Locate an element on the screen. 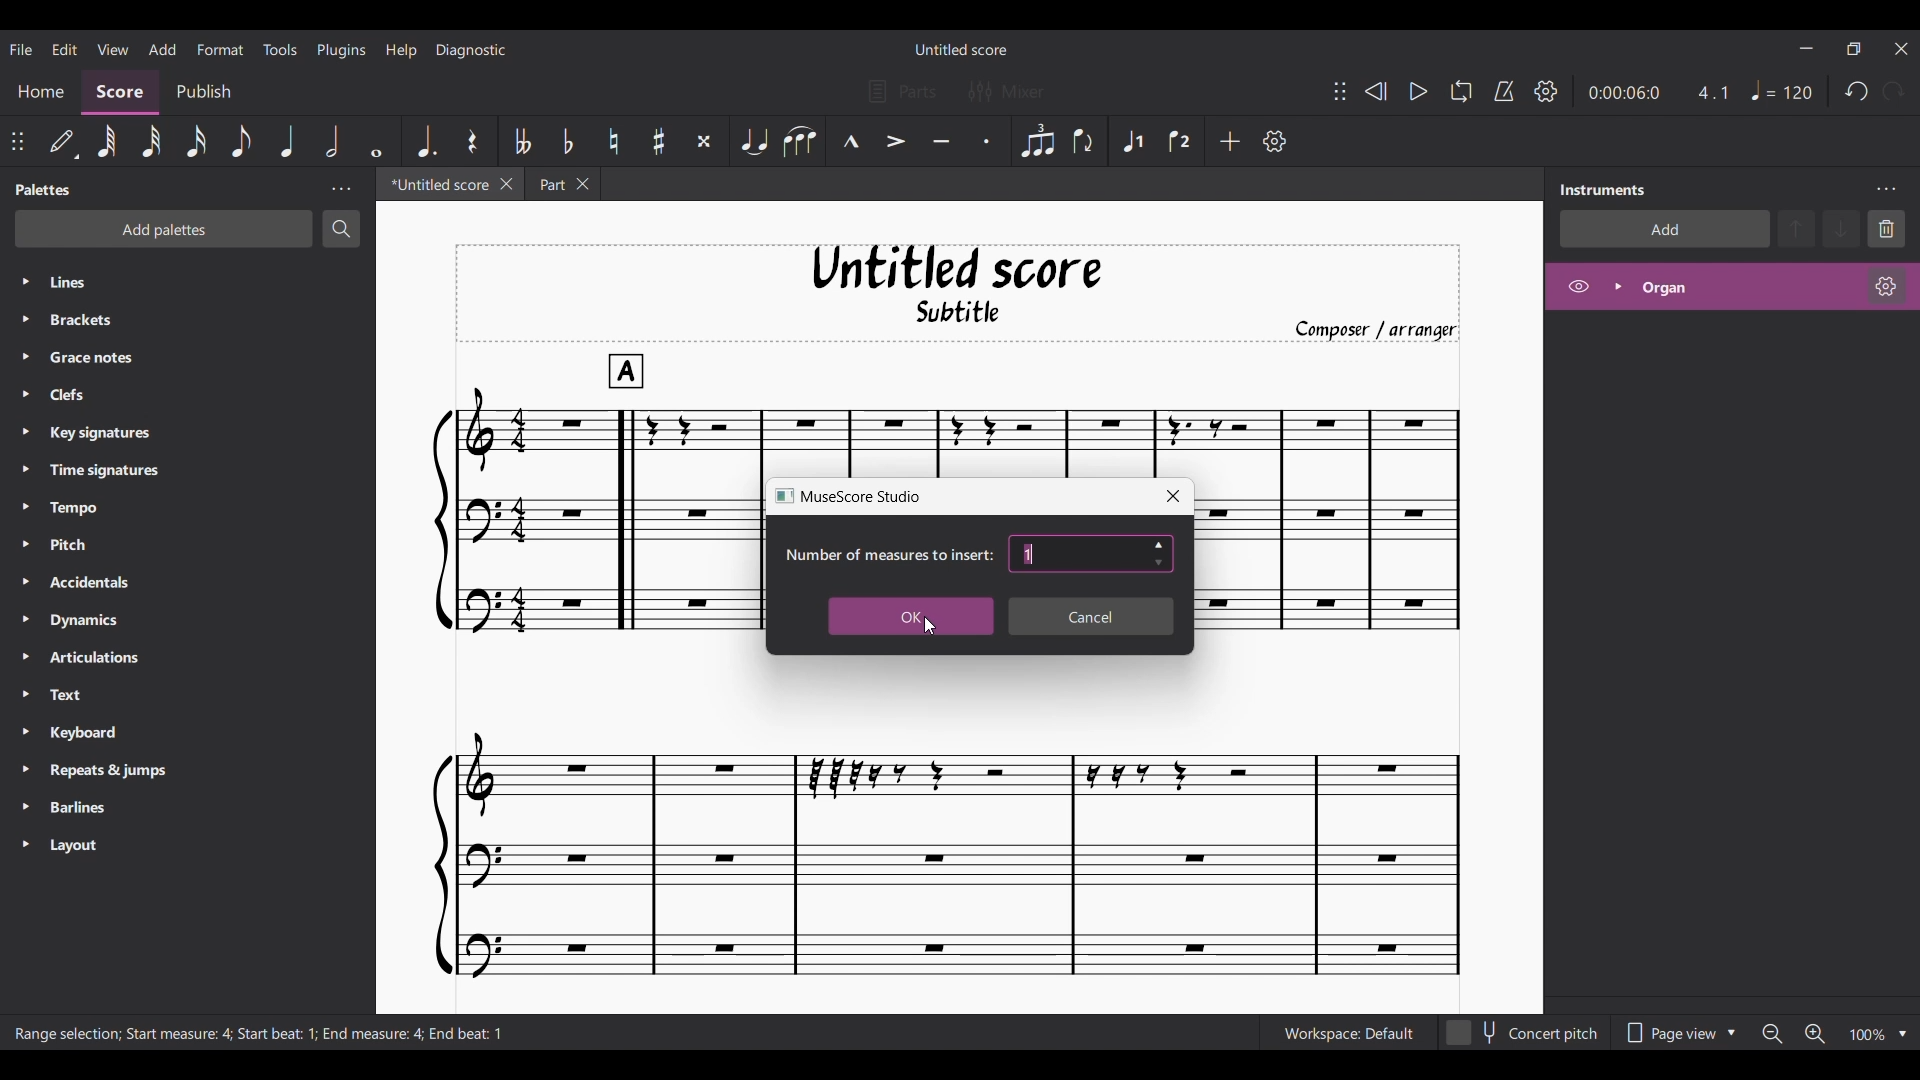 The width and height of the screenshot is (1920, 1080). Move up is located at coordinates (1796, 228).